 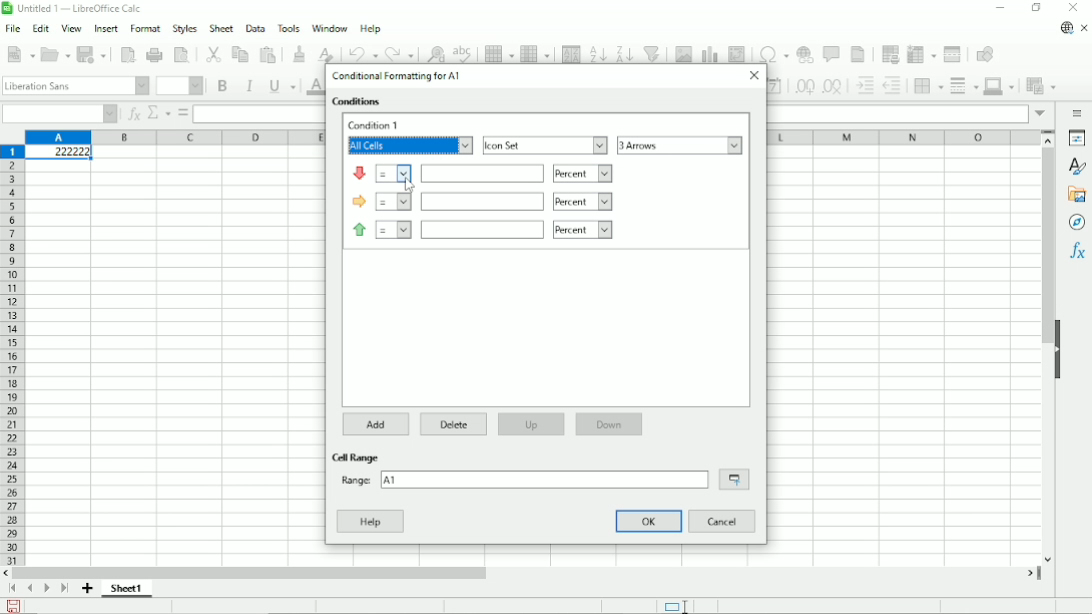 I want to click on Export directly as PDF, so click(x=128, y=55).